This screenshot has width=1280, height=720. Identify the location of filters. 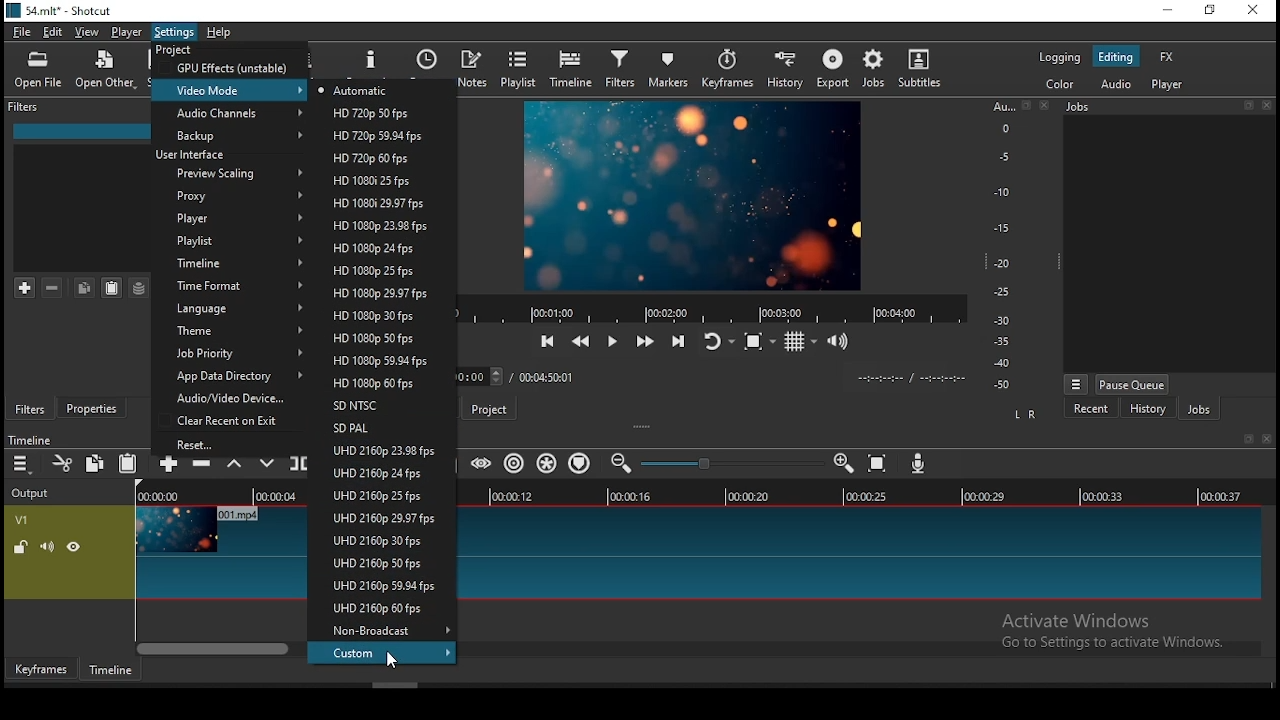
(620, 68).